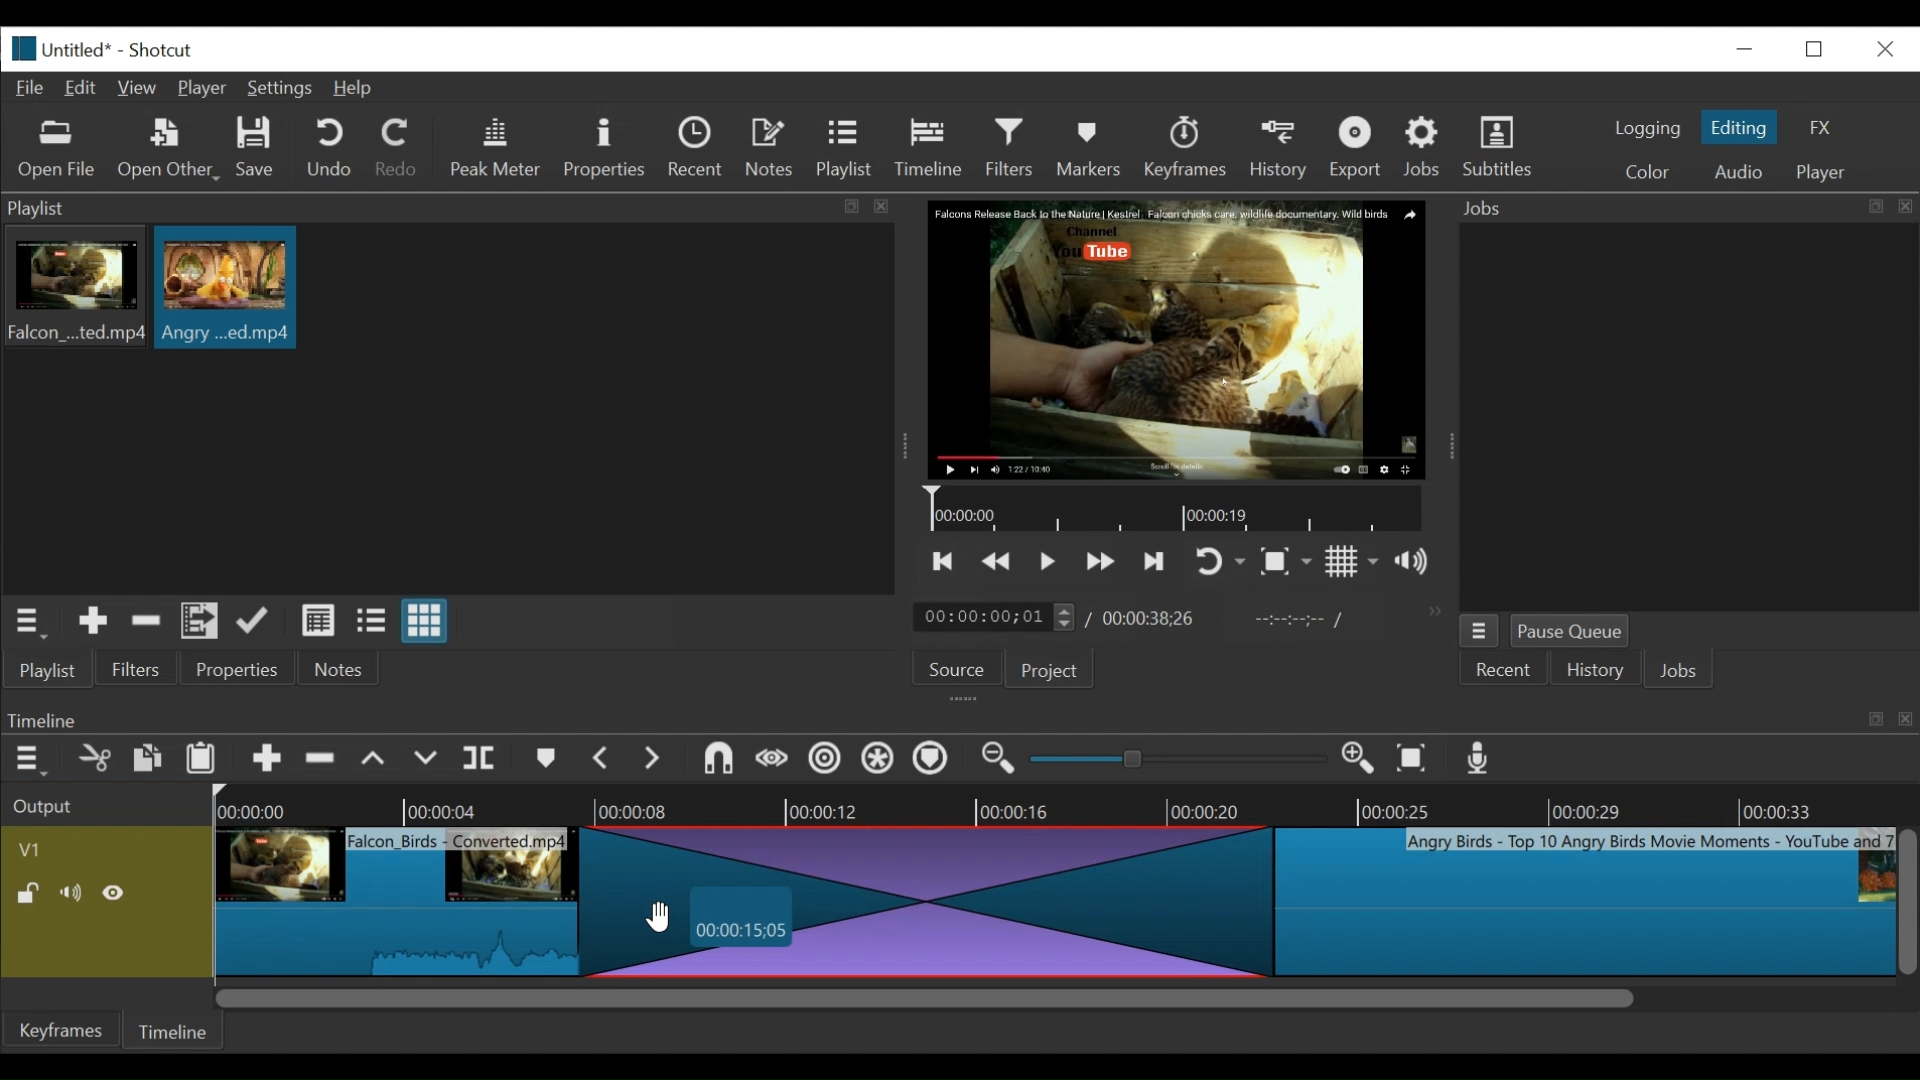 The height and width of the screenshot is (1080, 1920). What do you see at coordinates (651, 915) in the screenshot?
I see `cursor` at bounding box center [651, 915].